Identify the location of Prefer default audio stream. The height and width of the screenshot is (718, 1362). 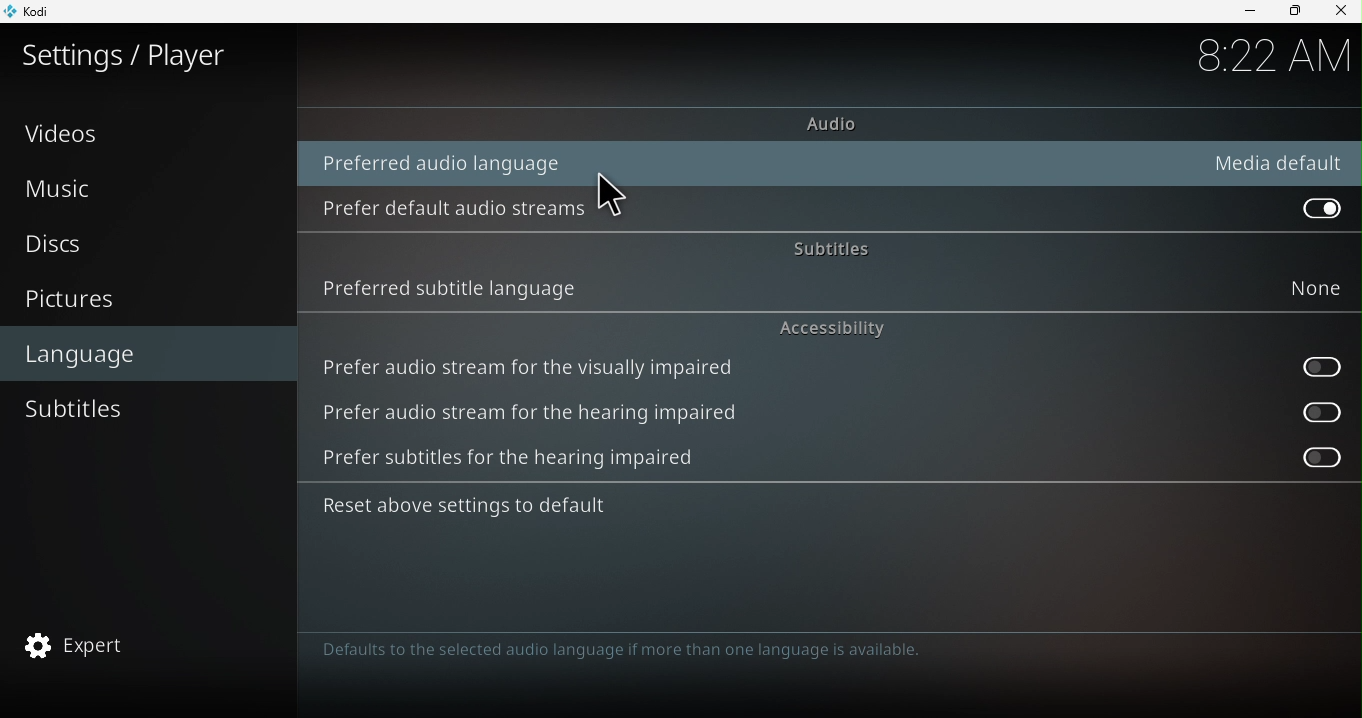
(1317, 207).